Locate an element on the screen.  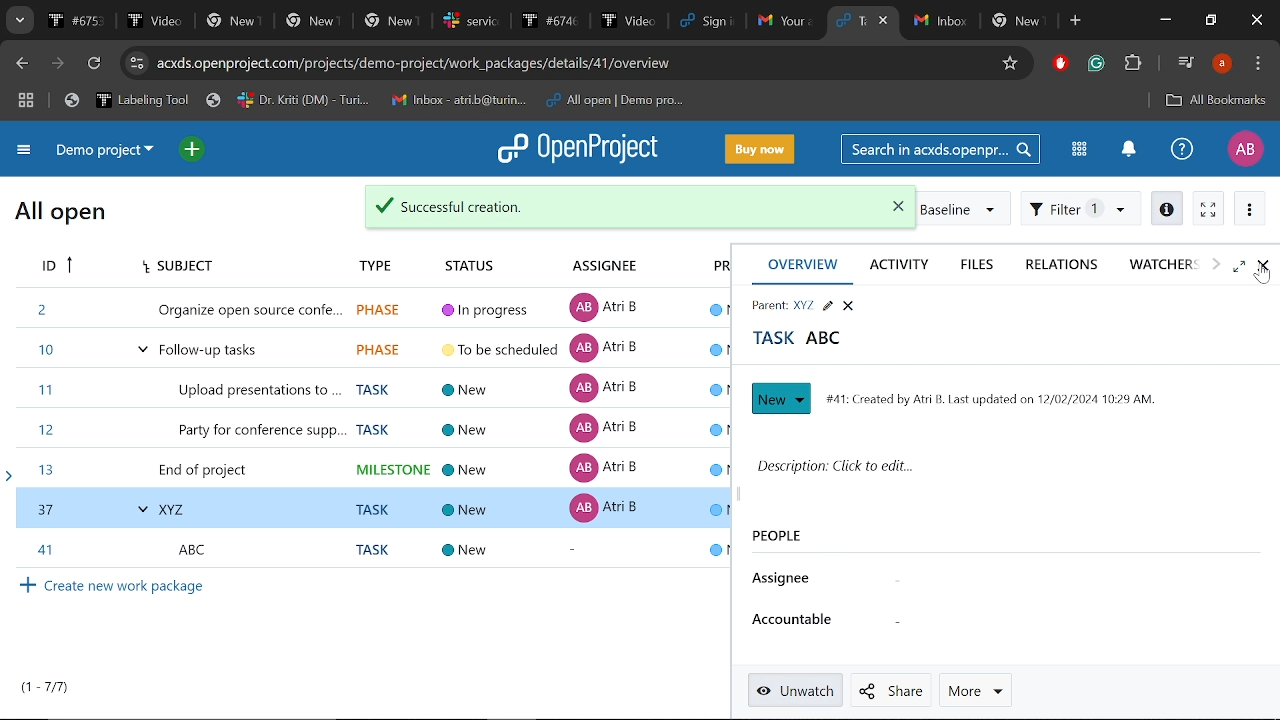
Search in acxds.openproject is located at coordinates (938, 148).